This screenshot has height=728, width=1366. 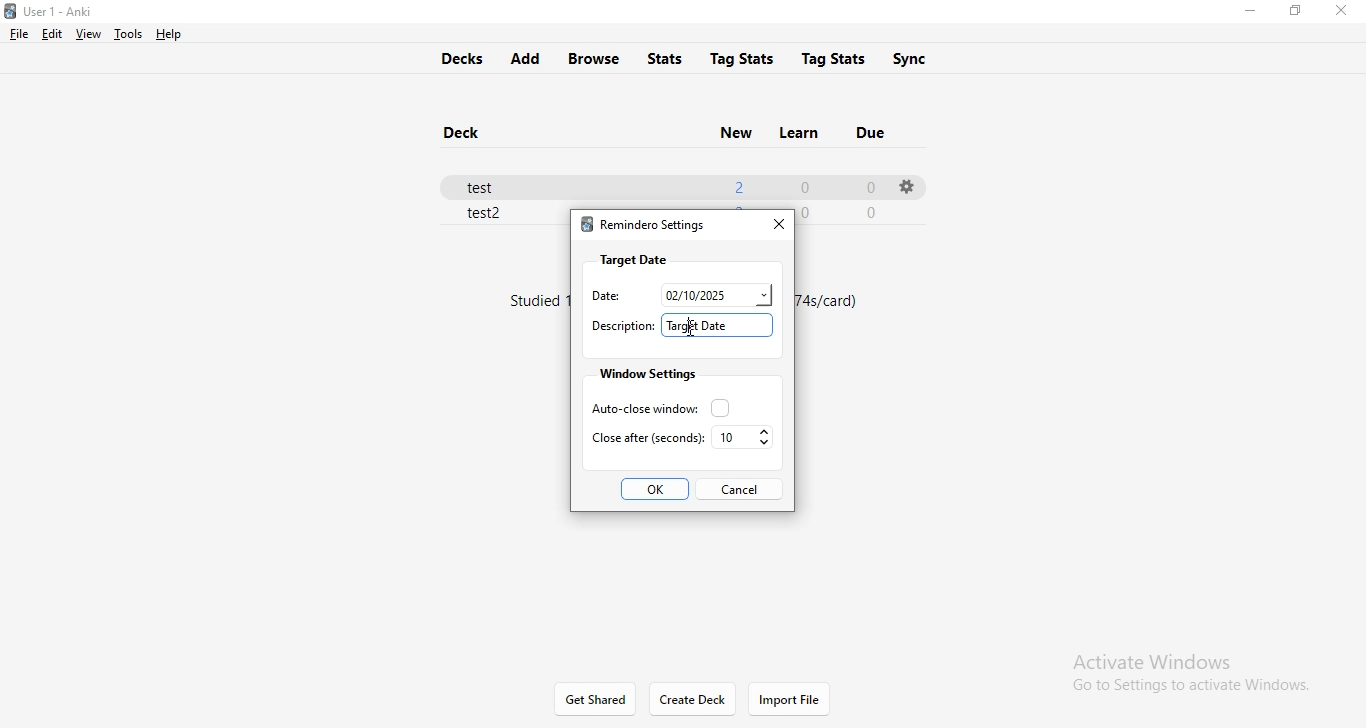 I want to click on date, so click(x=716, y=293).